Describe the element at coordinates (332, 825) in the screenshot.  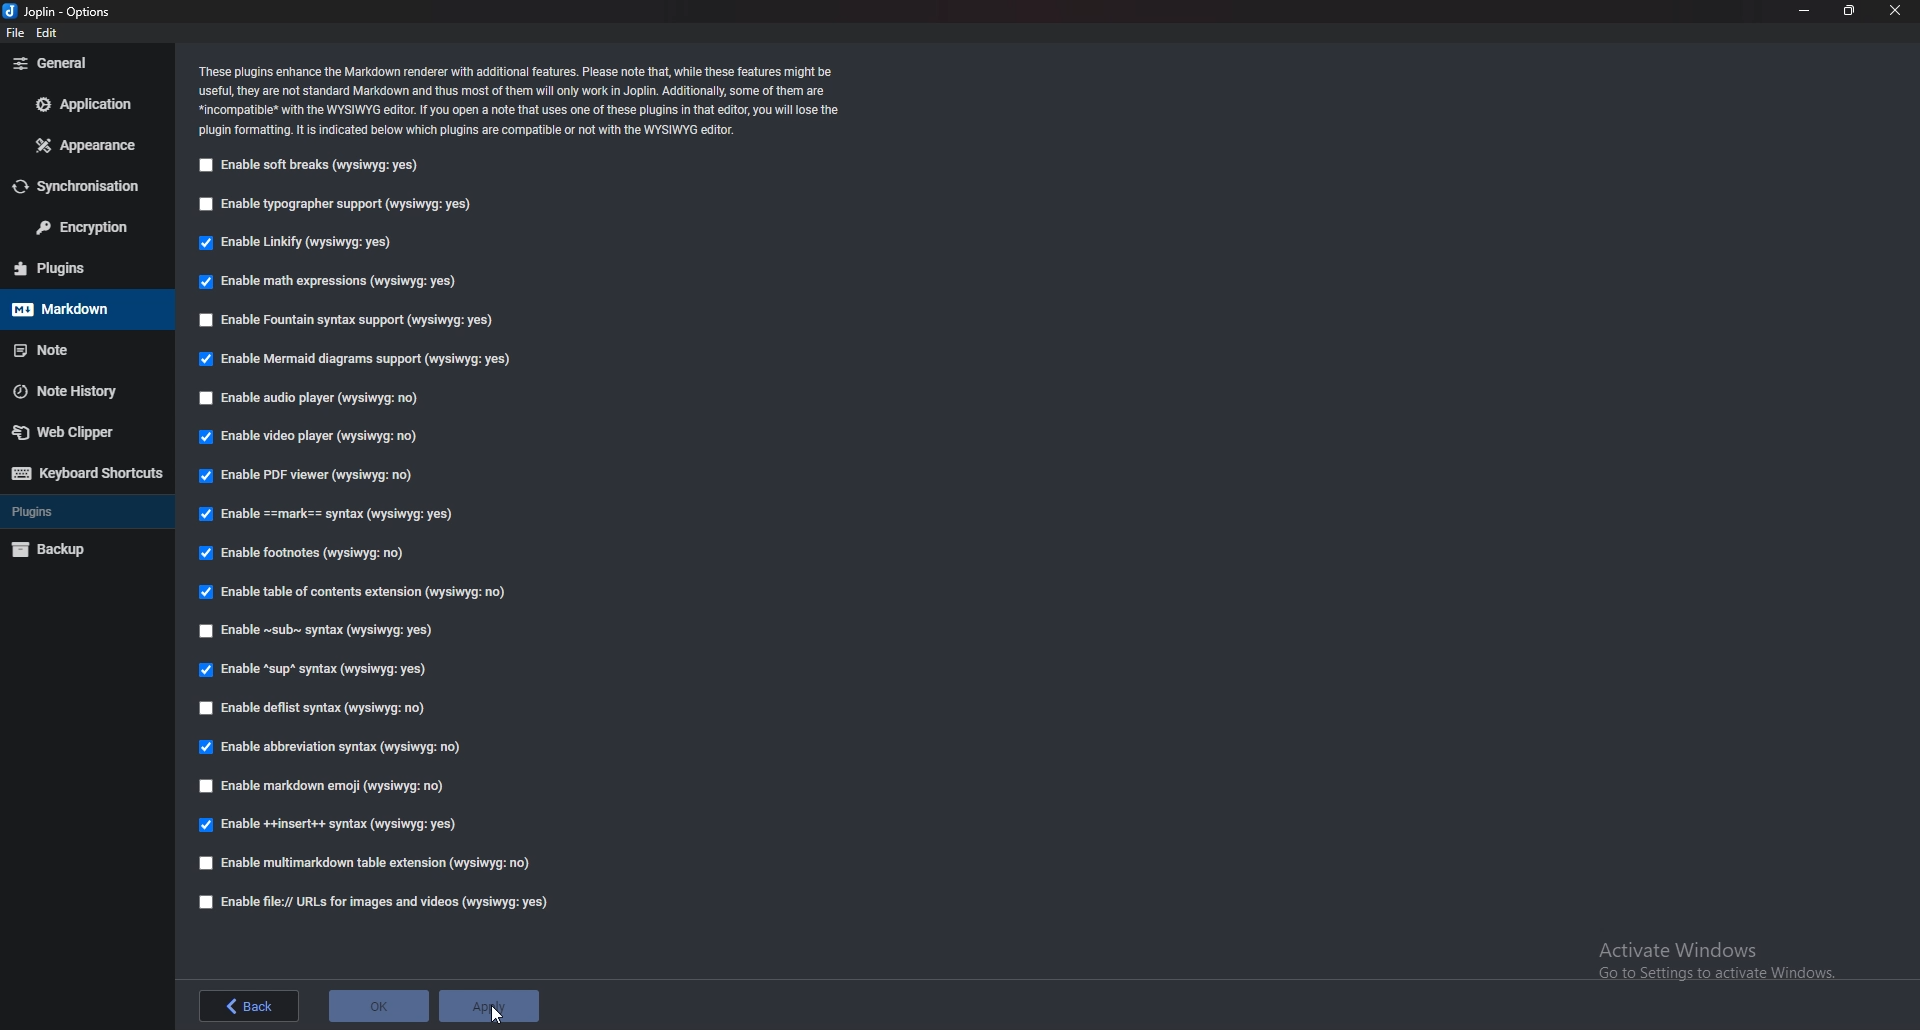
I see `enable insert syntax` at that location.